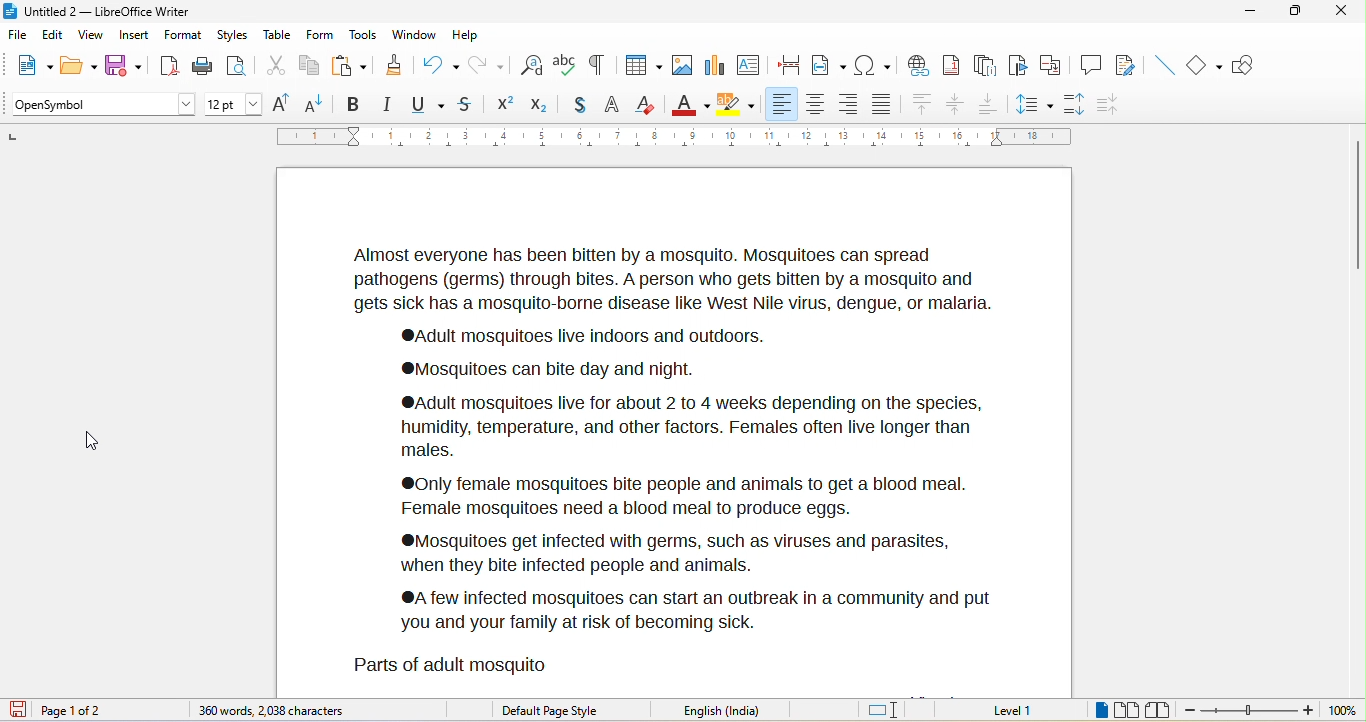  Describe the element at coordinates (1244, 65) in the screenshot. I see `show draw function` at that location.